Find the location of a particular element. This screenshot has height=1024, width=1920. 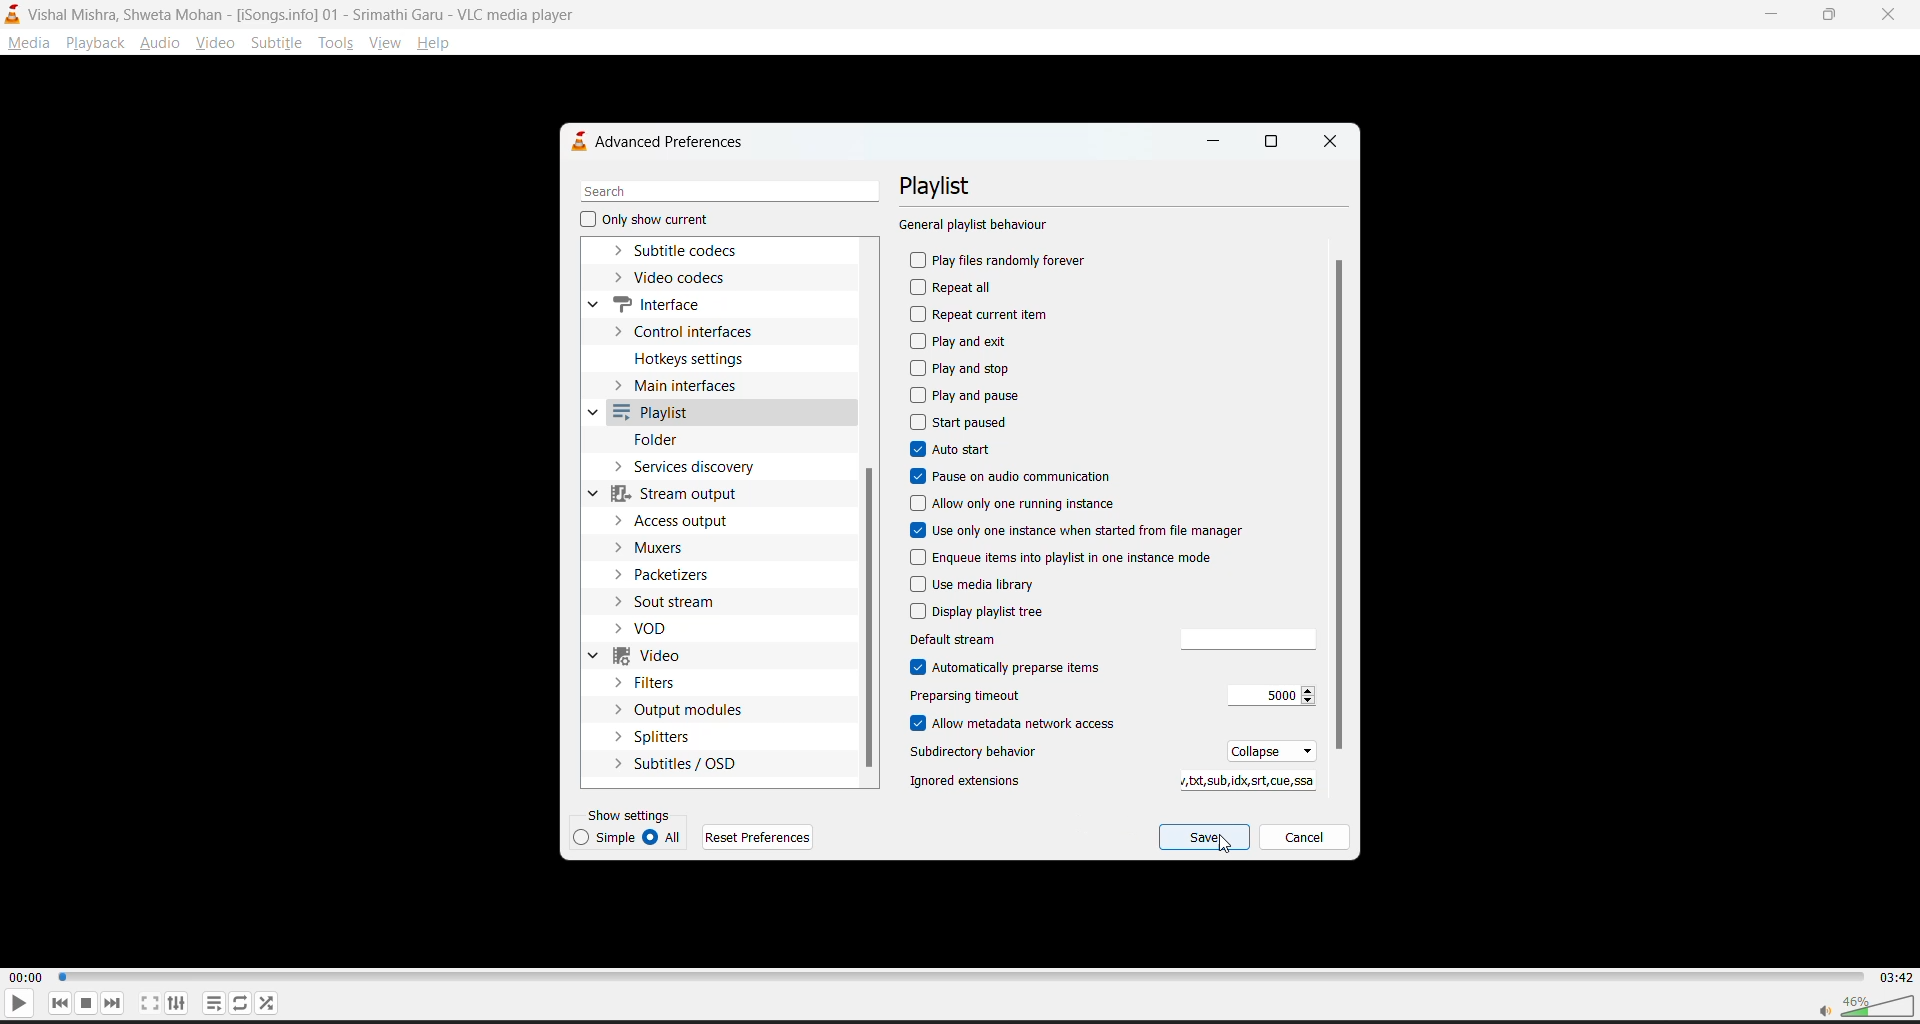

03:42 is located at coordinates (1892, 975).